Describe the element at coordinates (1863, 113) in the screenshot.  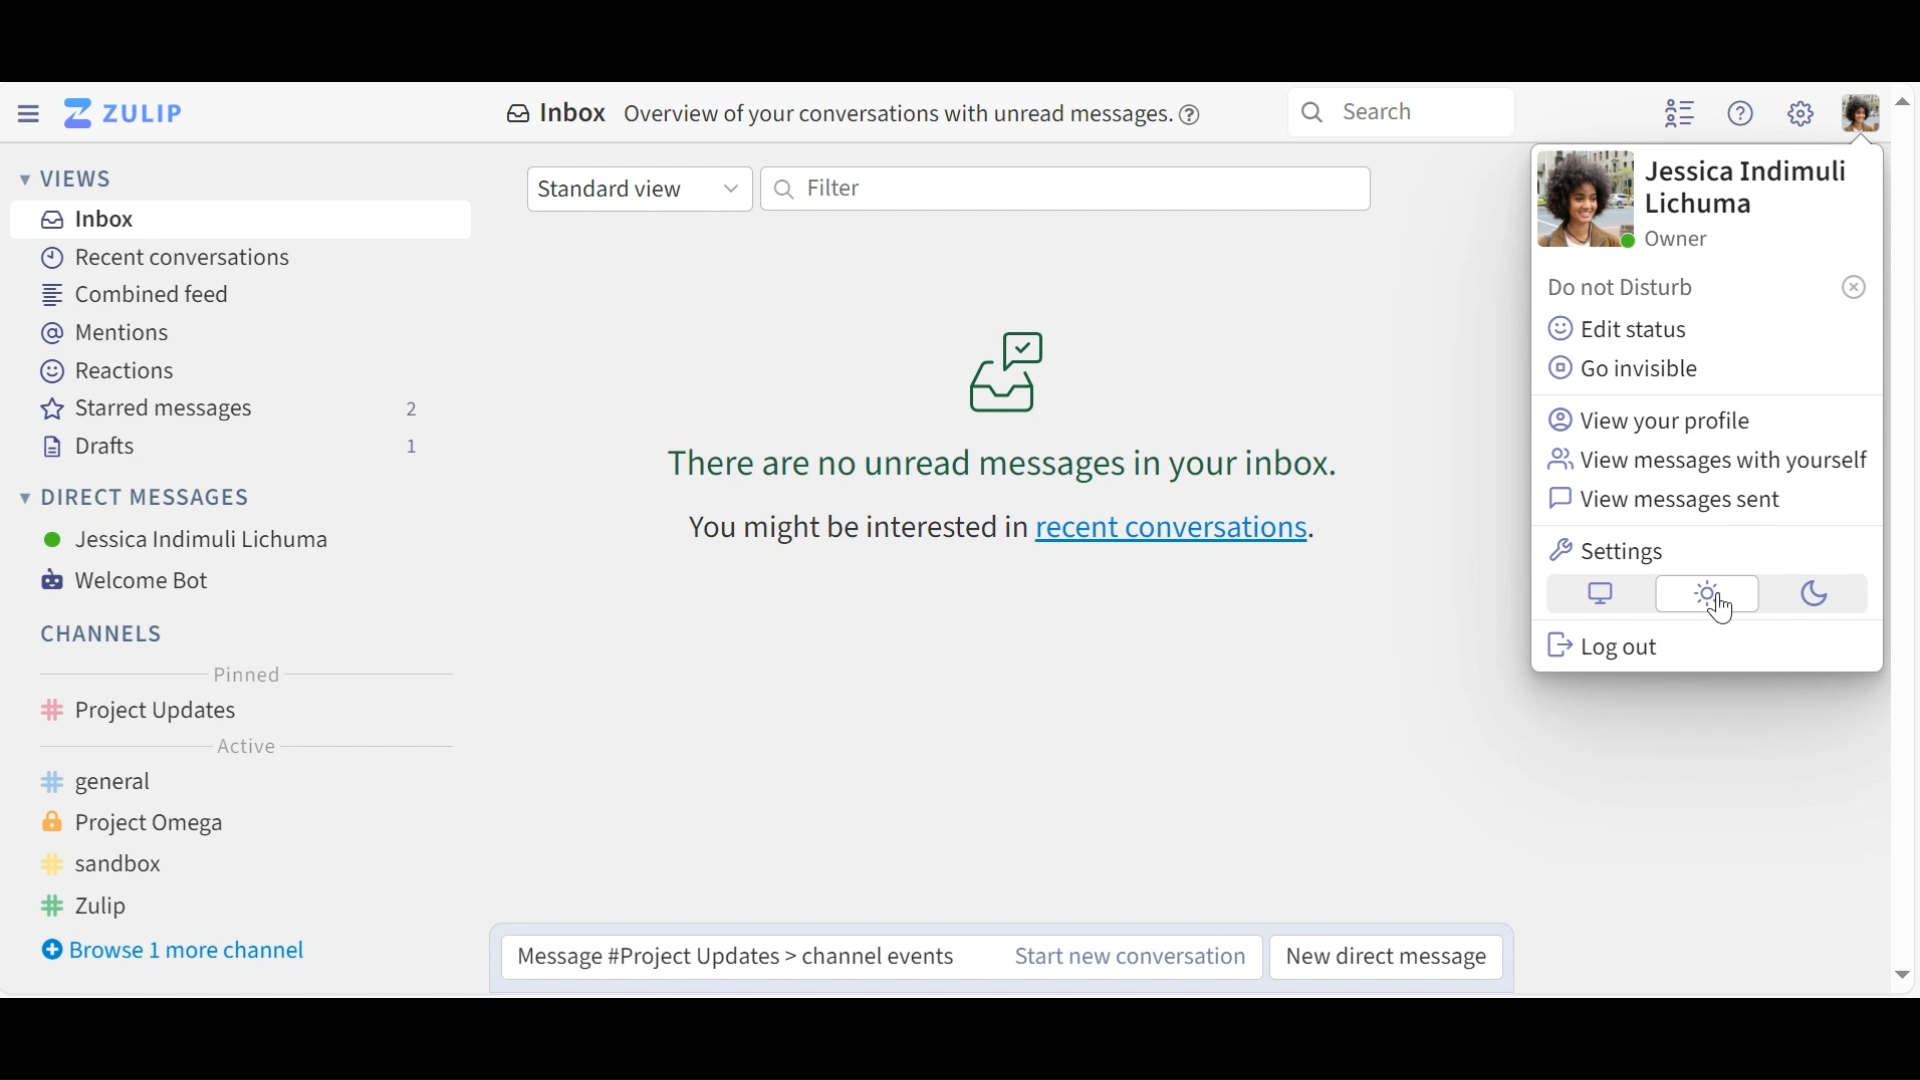
I see `Personal menu` at that location.